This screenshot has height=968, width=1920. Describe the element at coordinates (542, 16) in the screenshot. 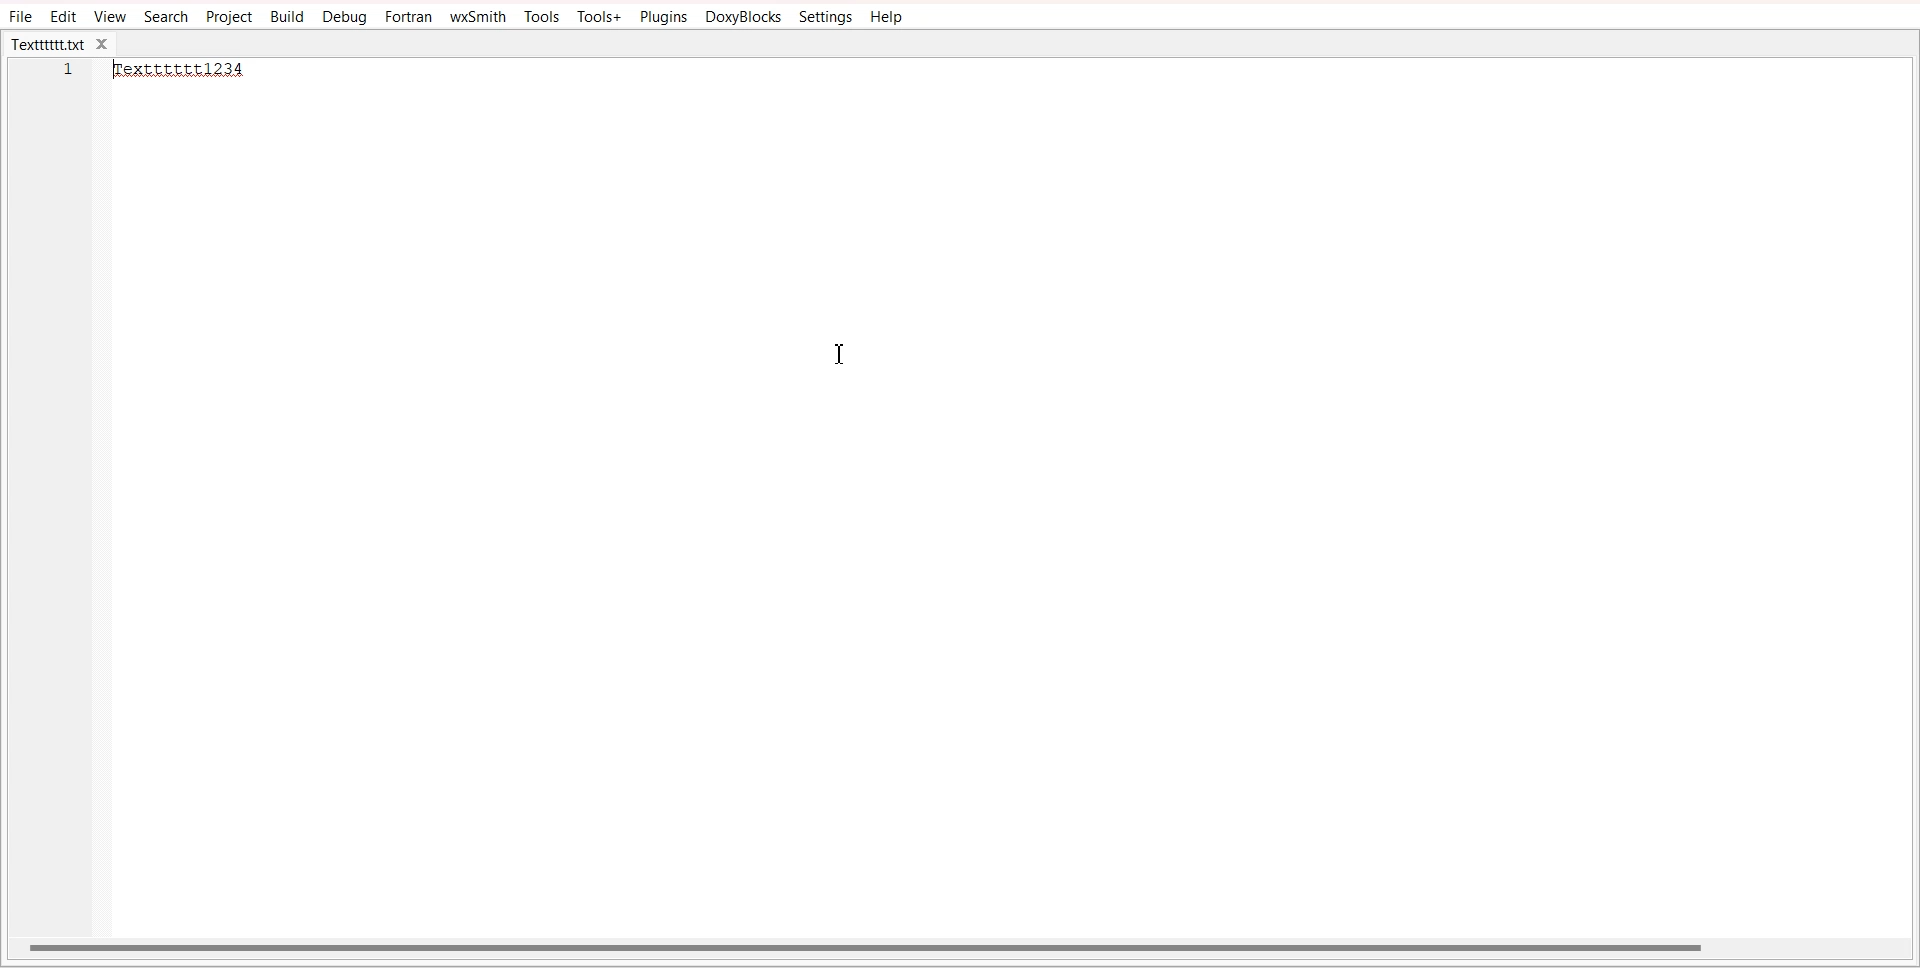

I see `Tools` at that location.